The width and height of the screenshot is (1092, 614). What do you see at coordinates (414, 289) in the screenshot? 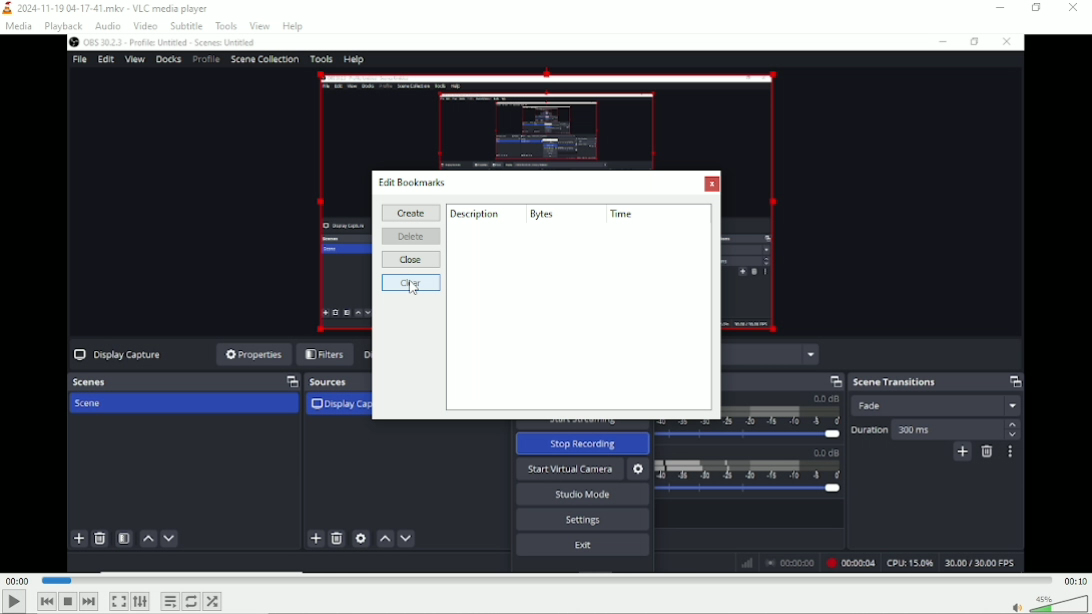
I see `Cursor` at bounding box center [414, 289].